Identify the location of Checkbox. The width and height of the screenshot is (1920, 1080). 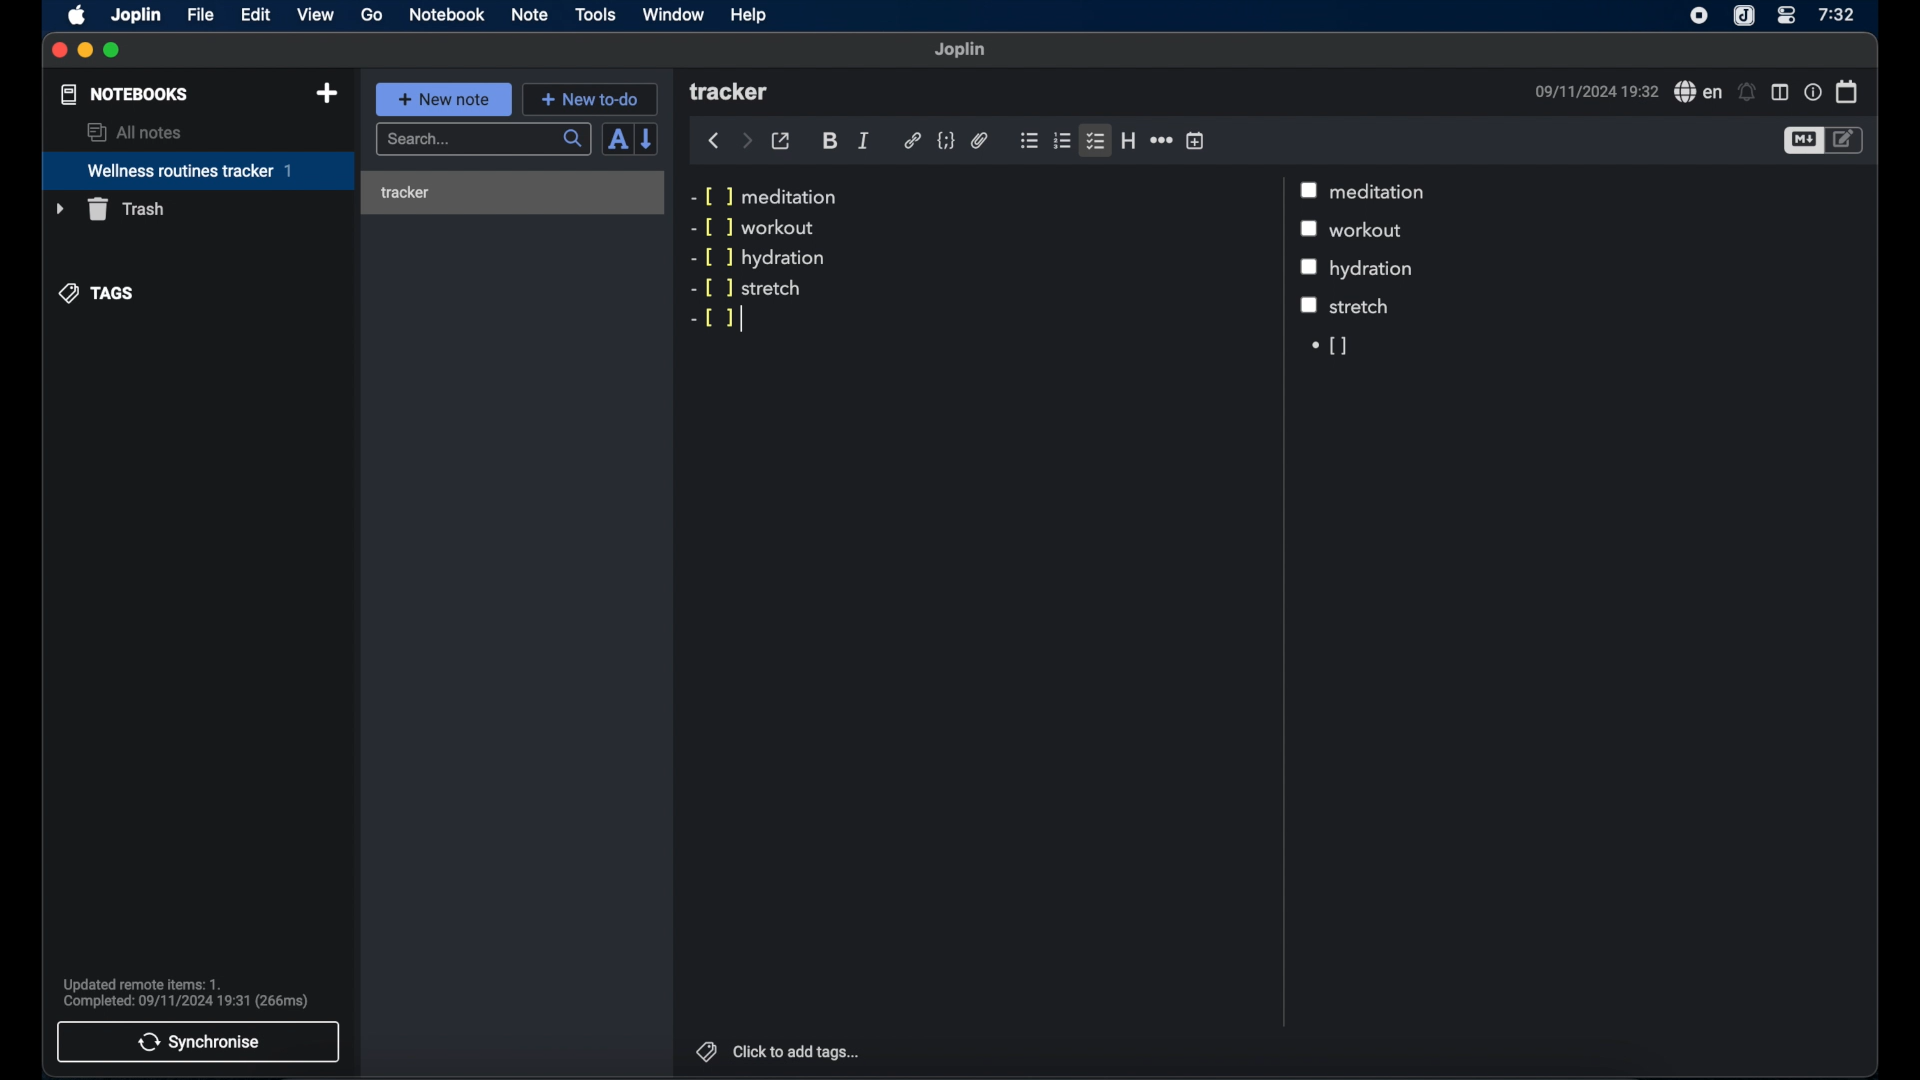
(1310, 307).